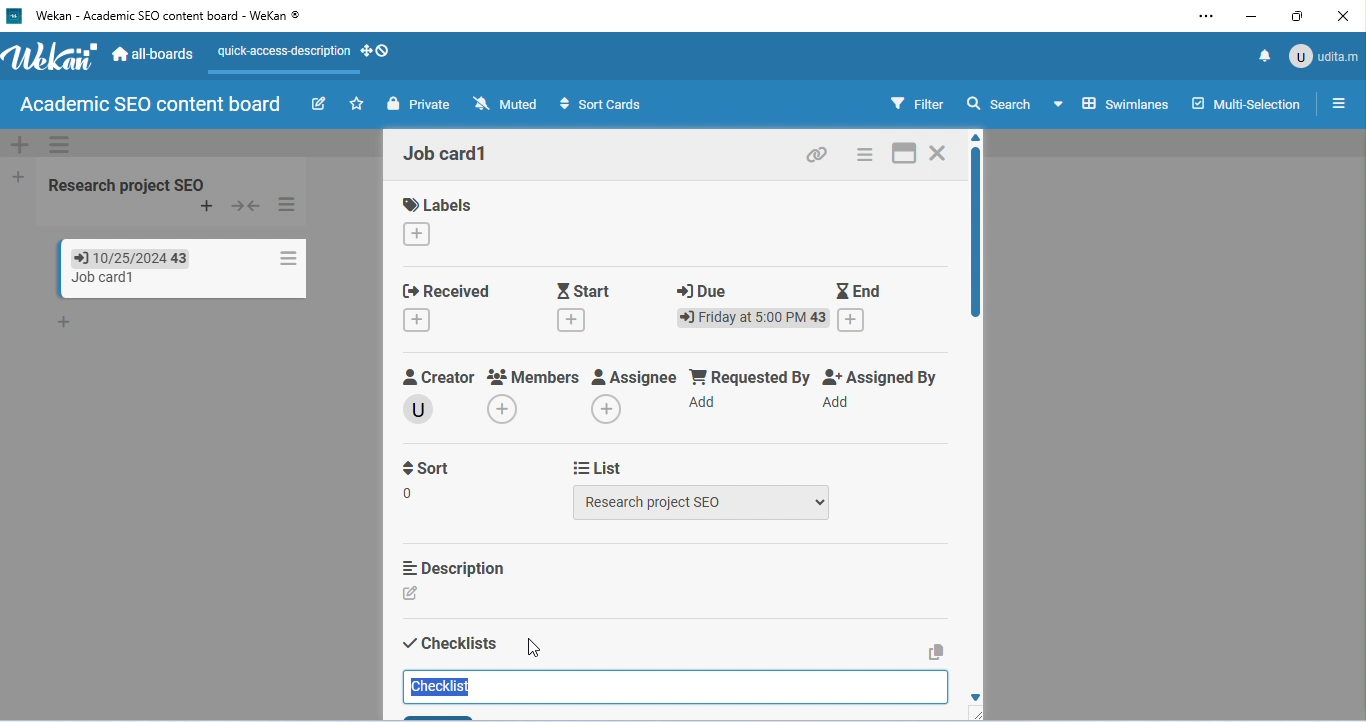  What do you see at coordinates (866, 154) in the screenshot?
I see `card actions` at bounding box center [866, 154].